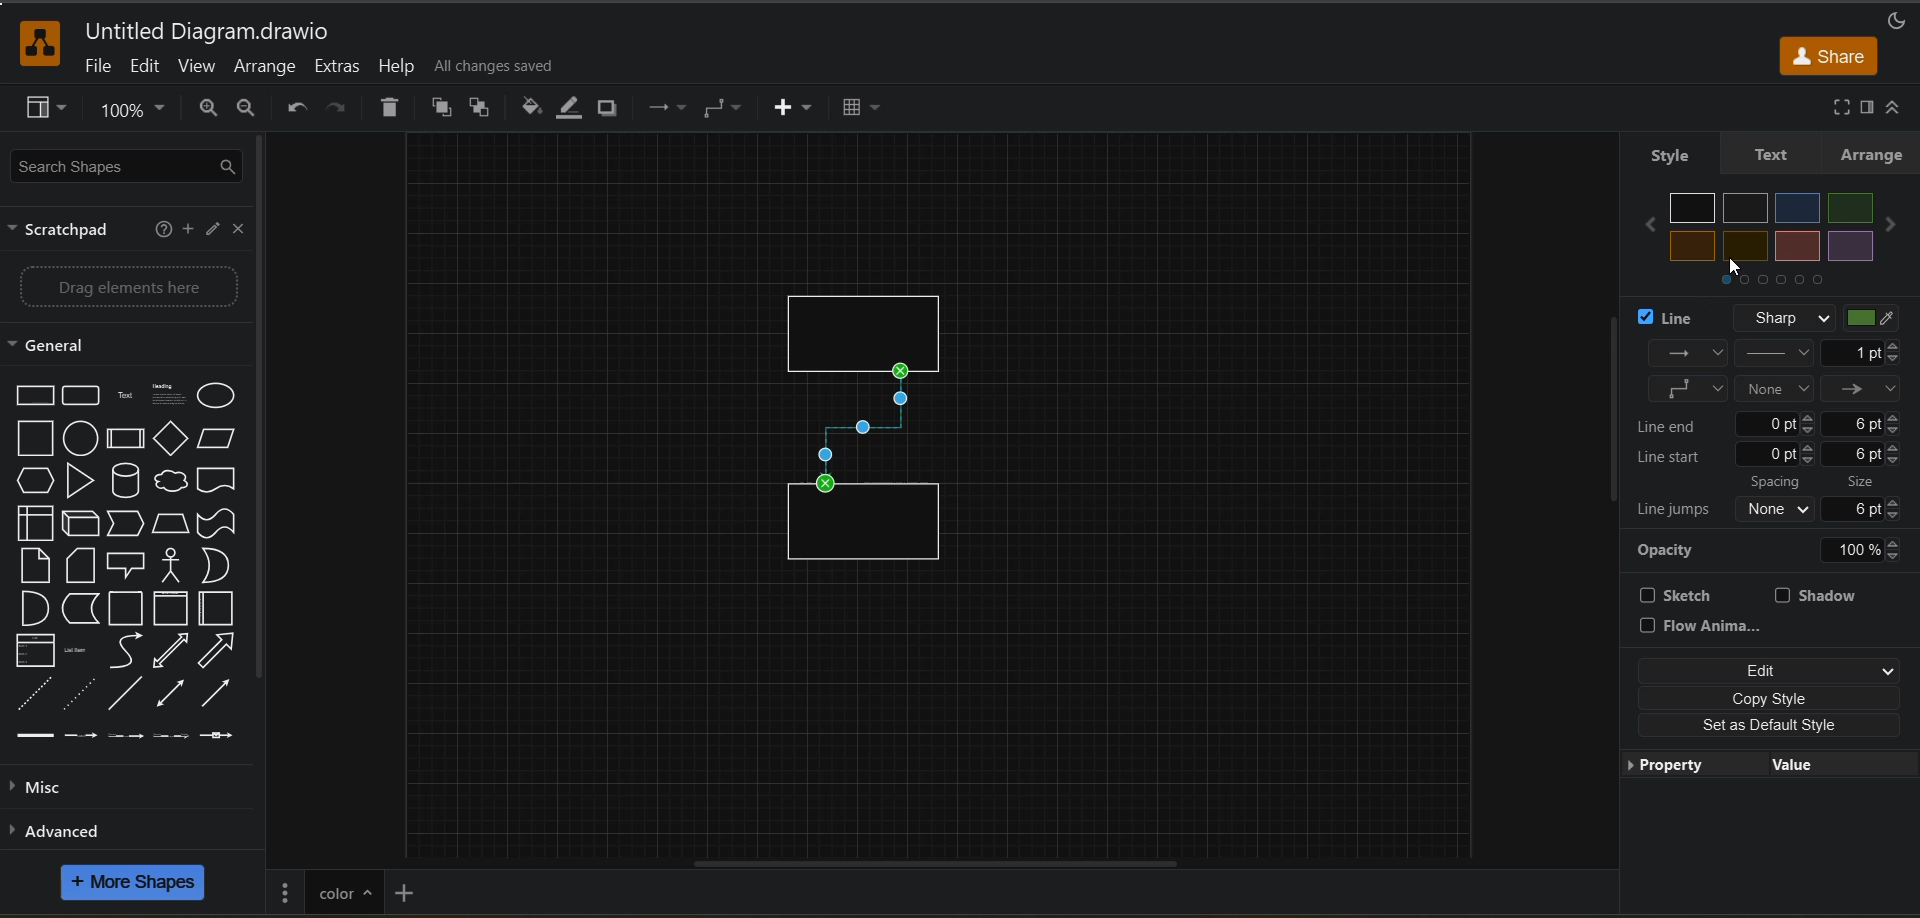 The image size is (1920, 918). I want to click on Line start, so click(1674, 457).